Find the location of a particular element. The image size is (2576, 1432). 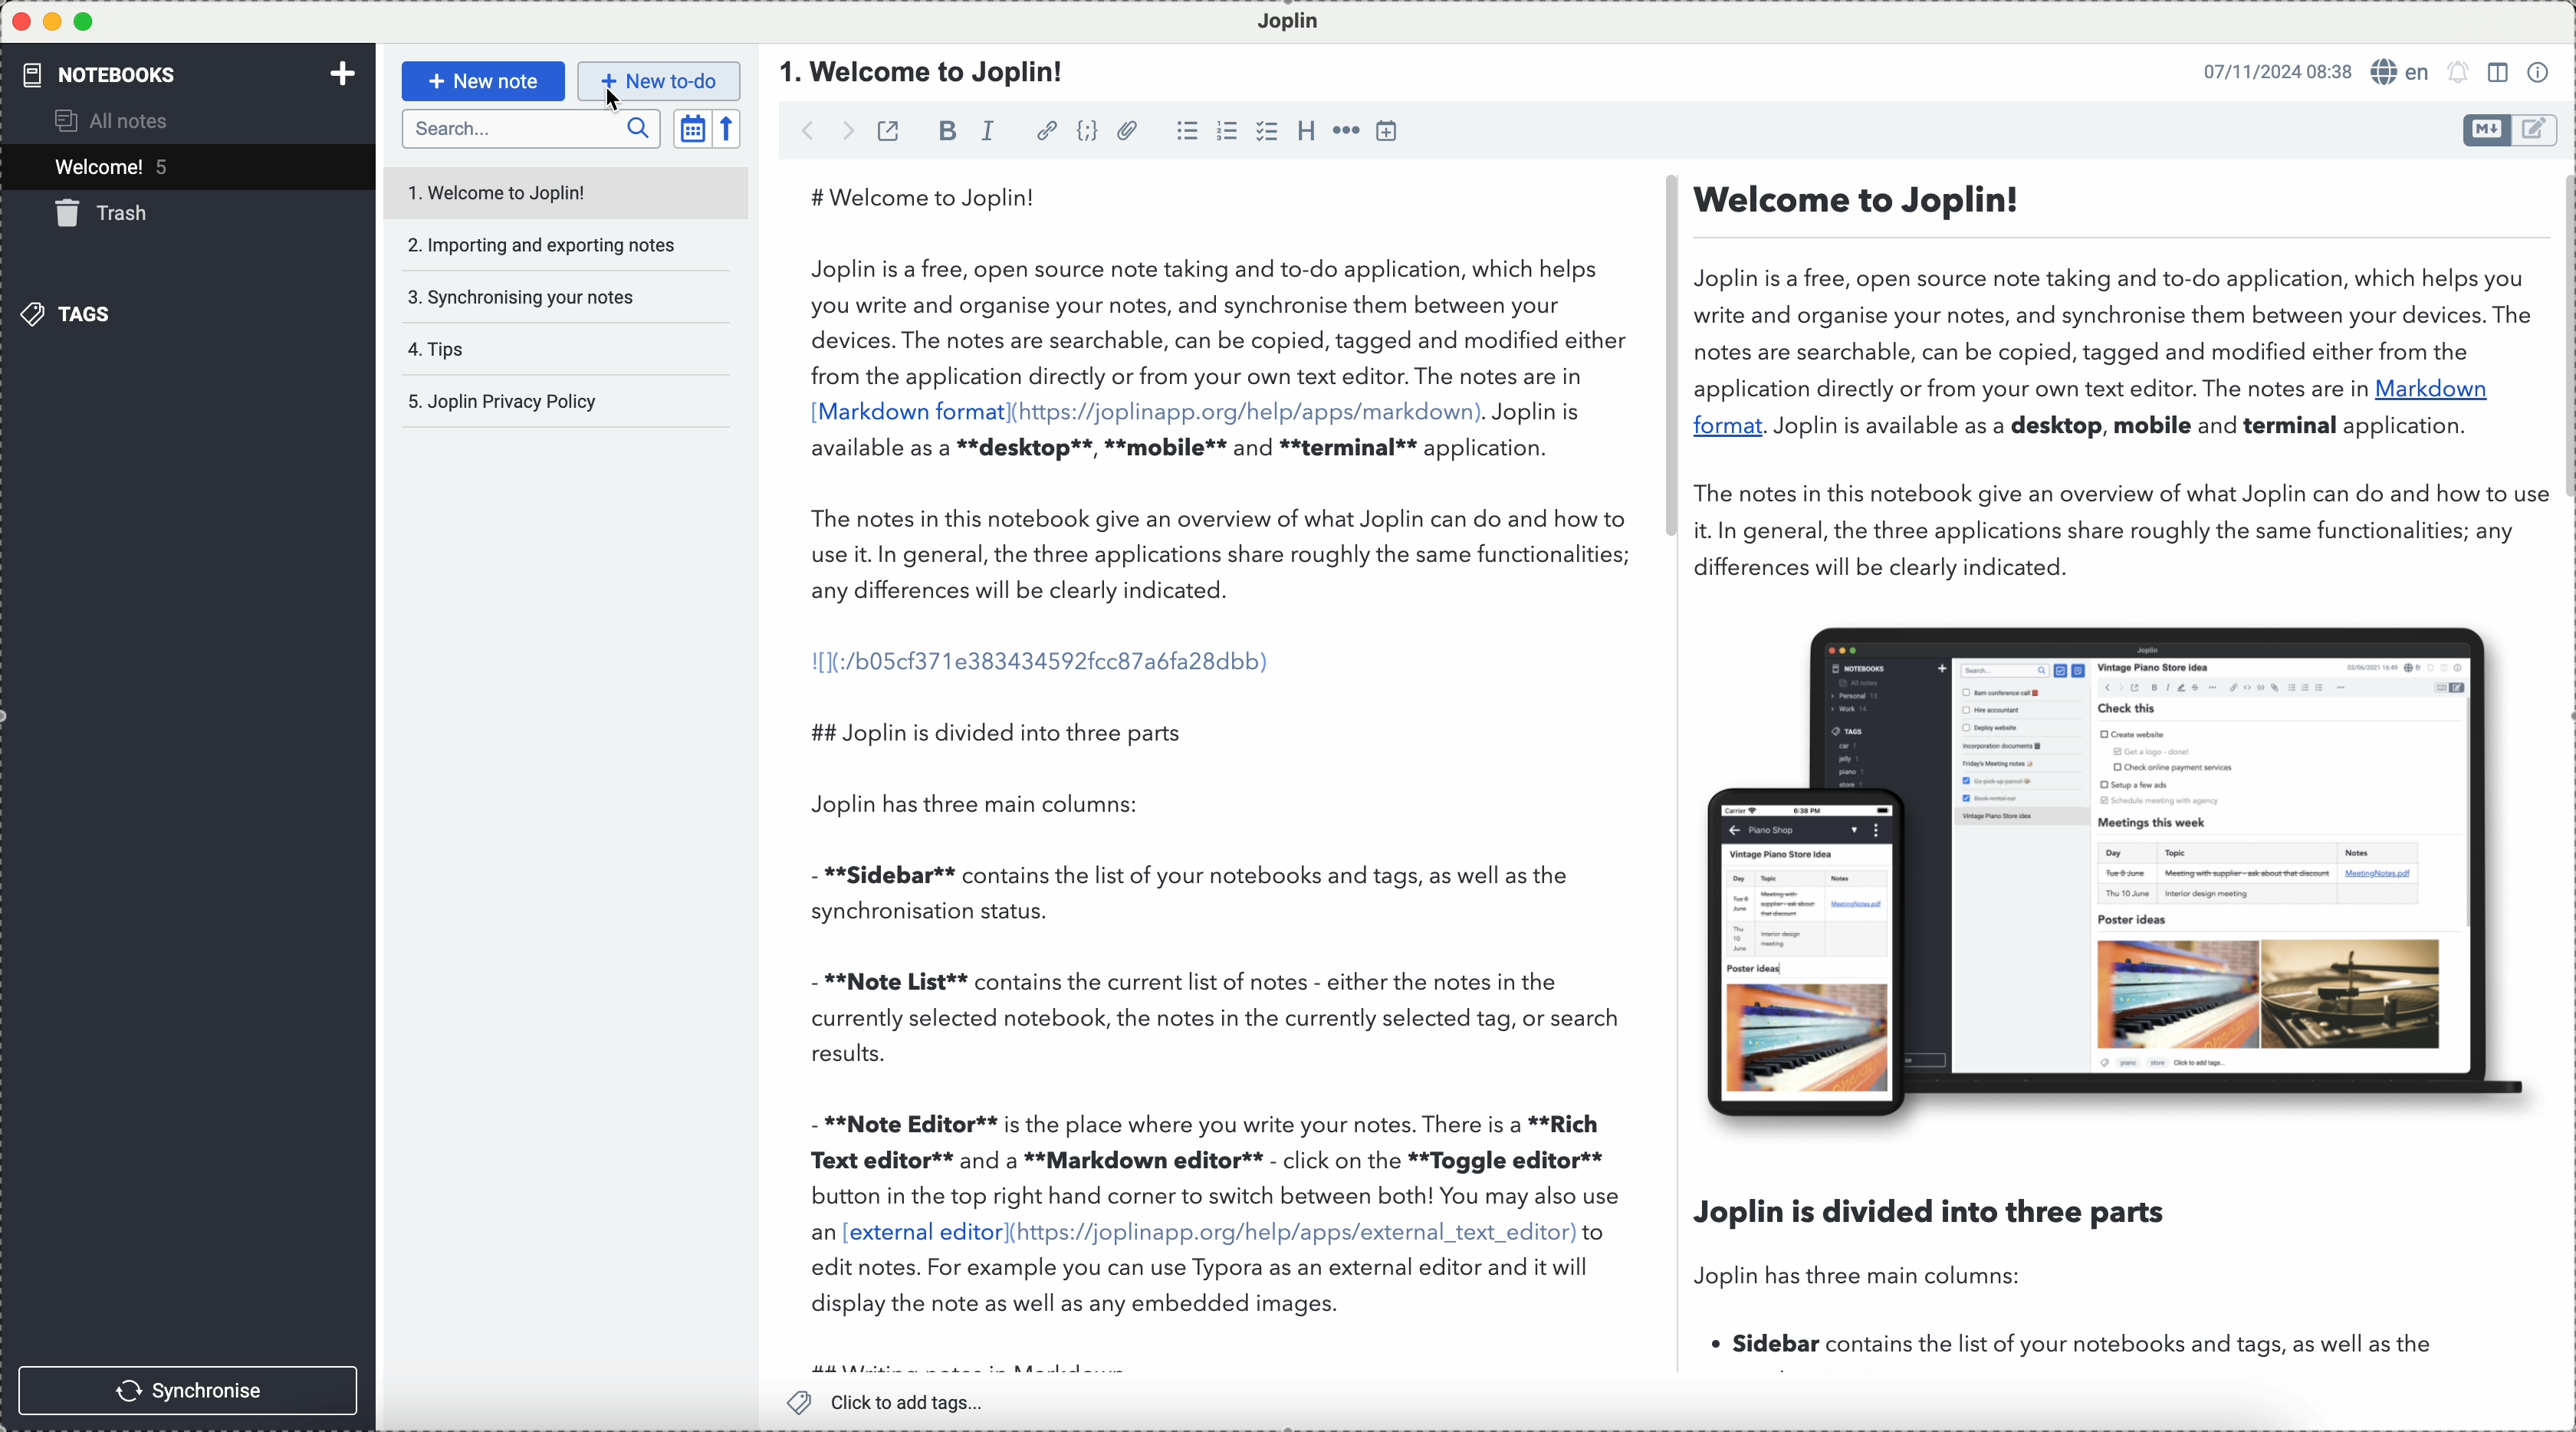

workspace is located at coordinates (1663, 769).